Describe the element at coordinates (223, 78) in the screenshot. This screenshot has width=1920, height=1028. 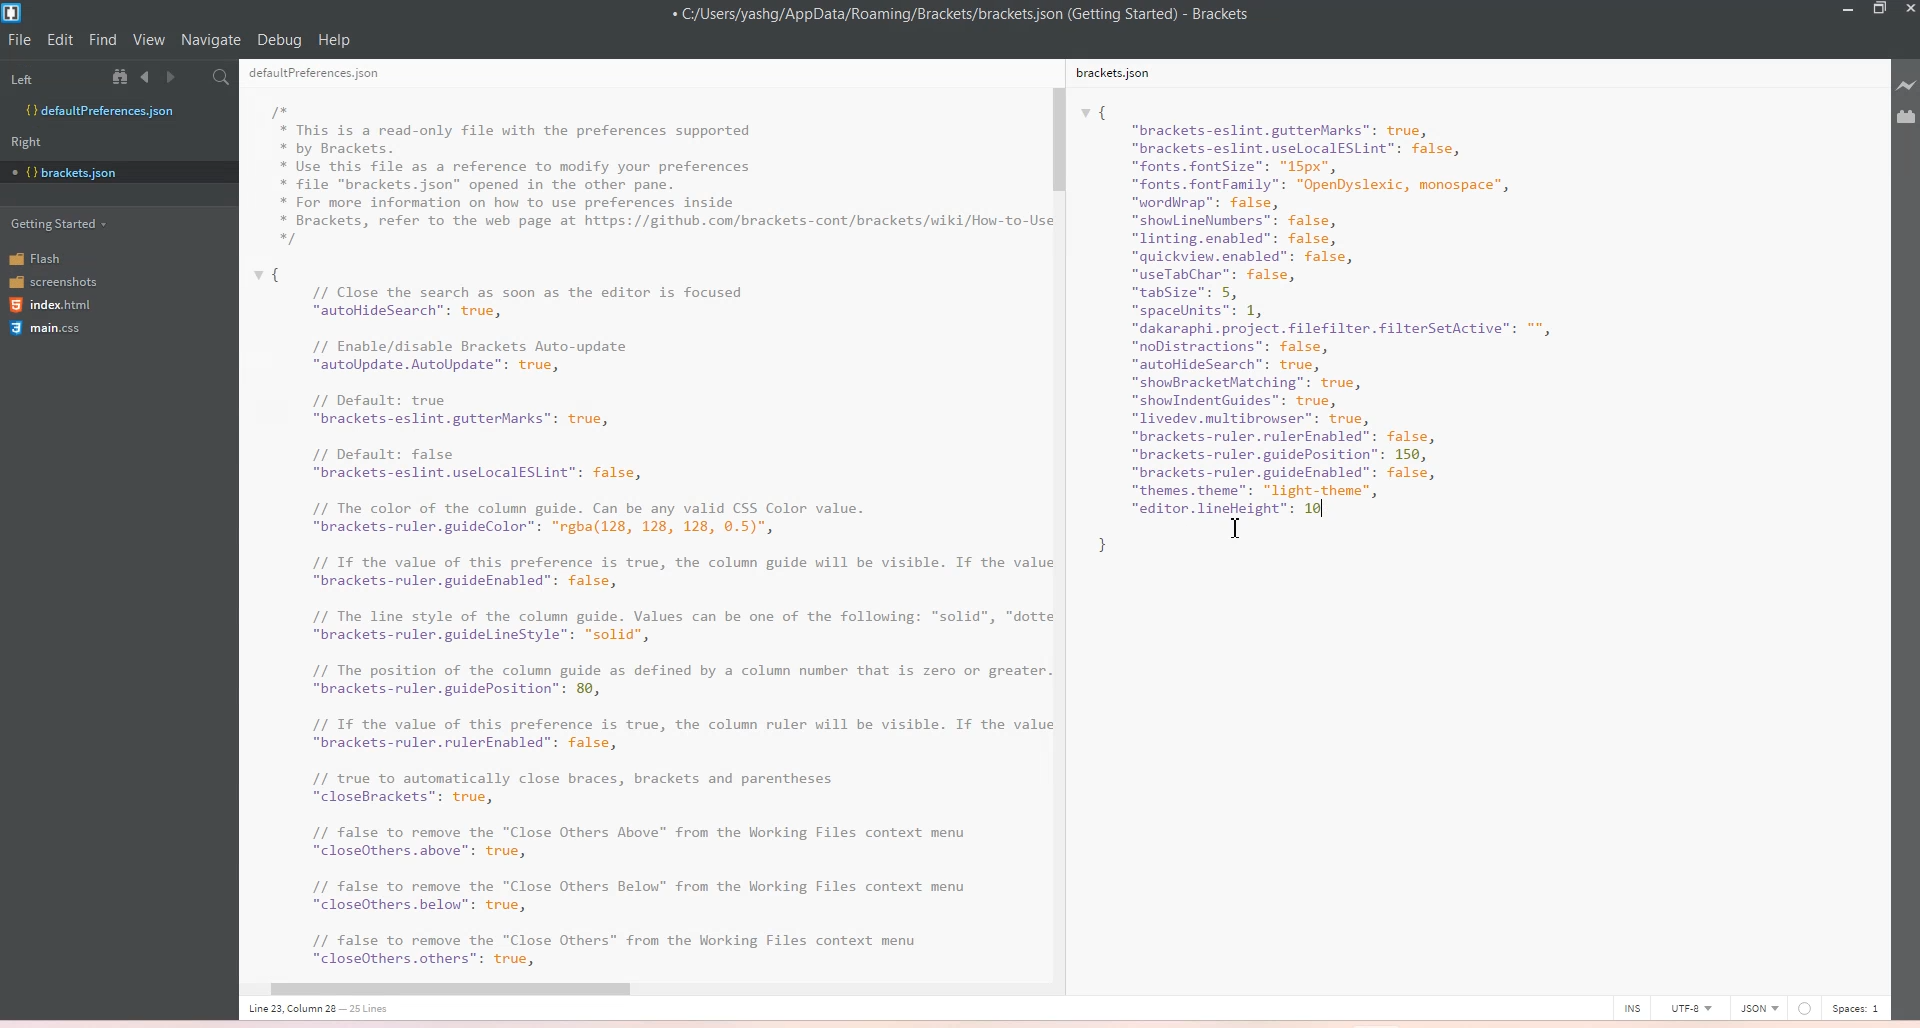
I see `Find in Files` at that location.